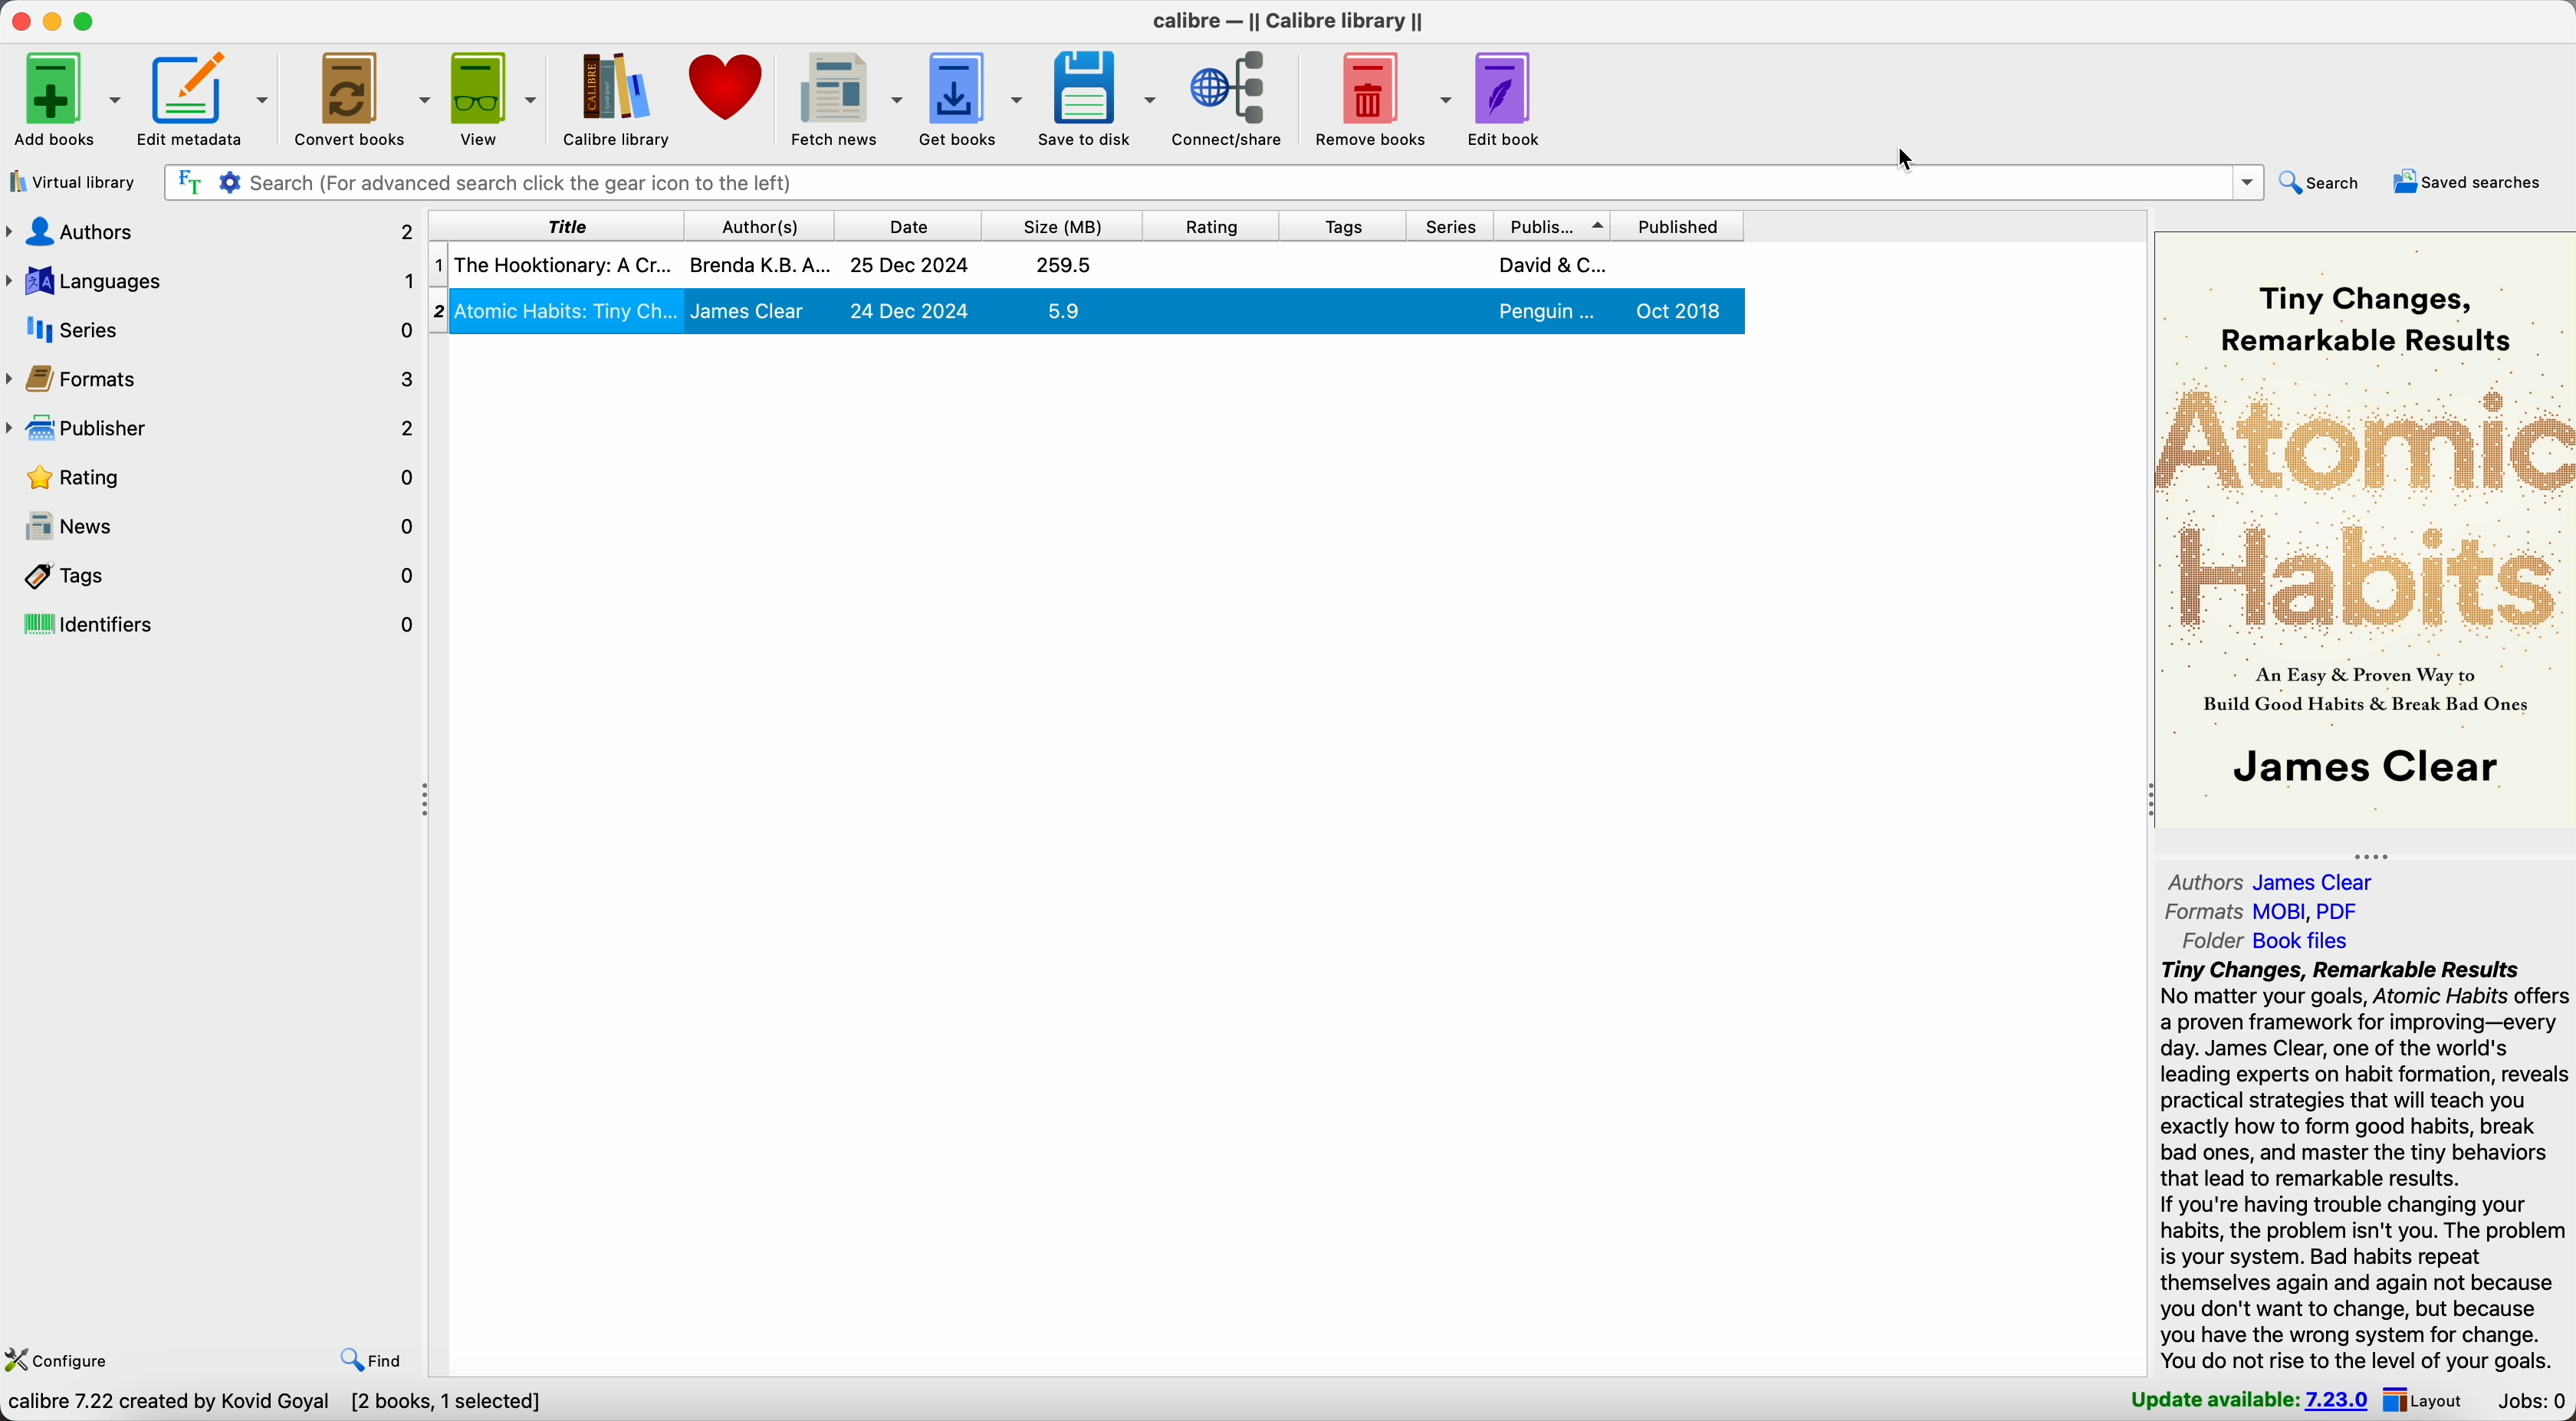 The height and width of the screenshot is (1421, 2576). I want to click on 259.5, so click(1065, 264).